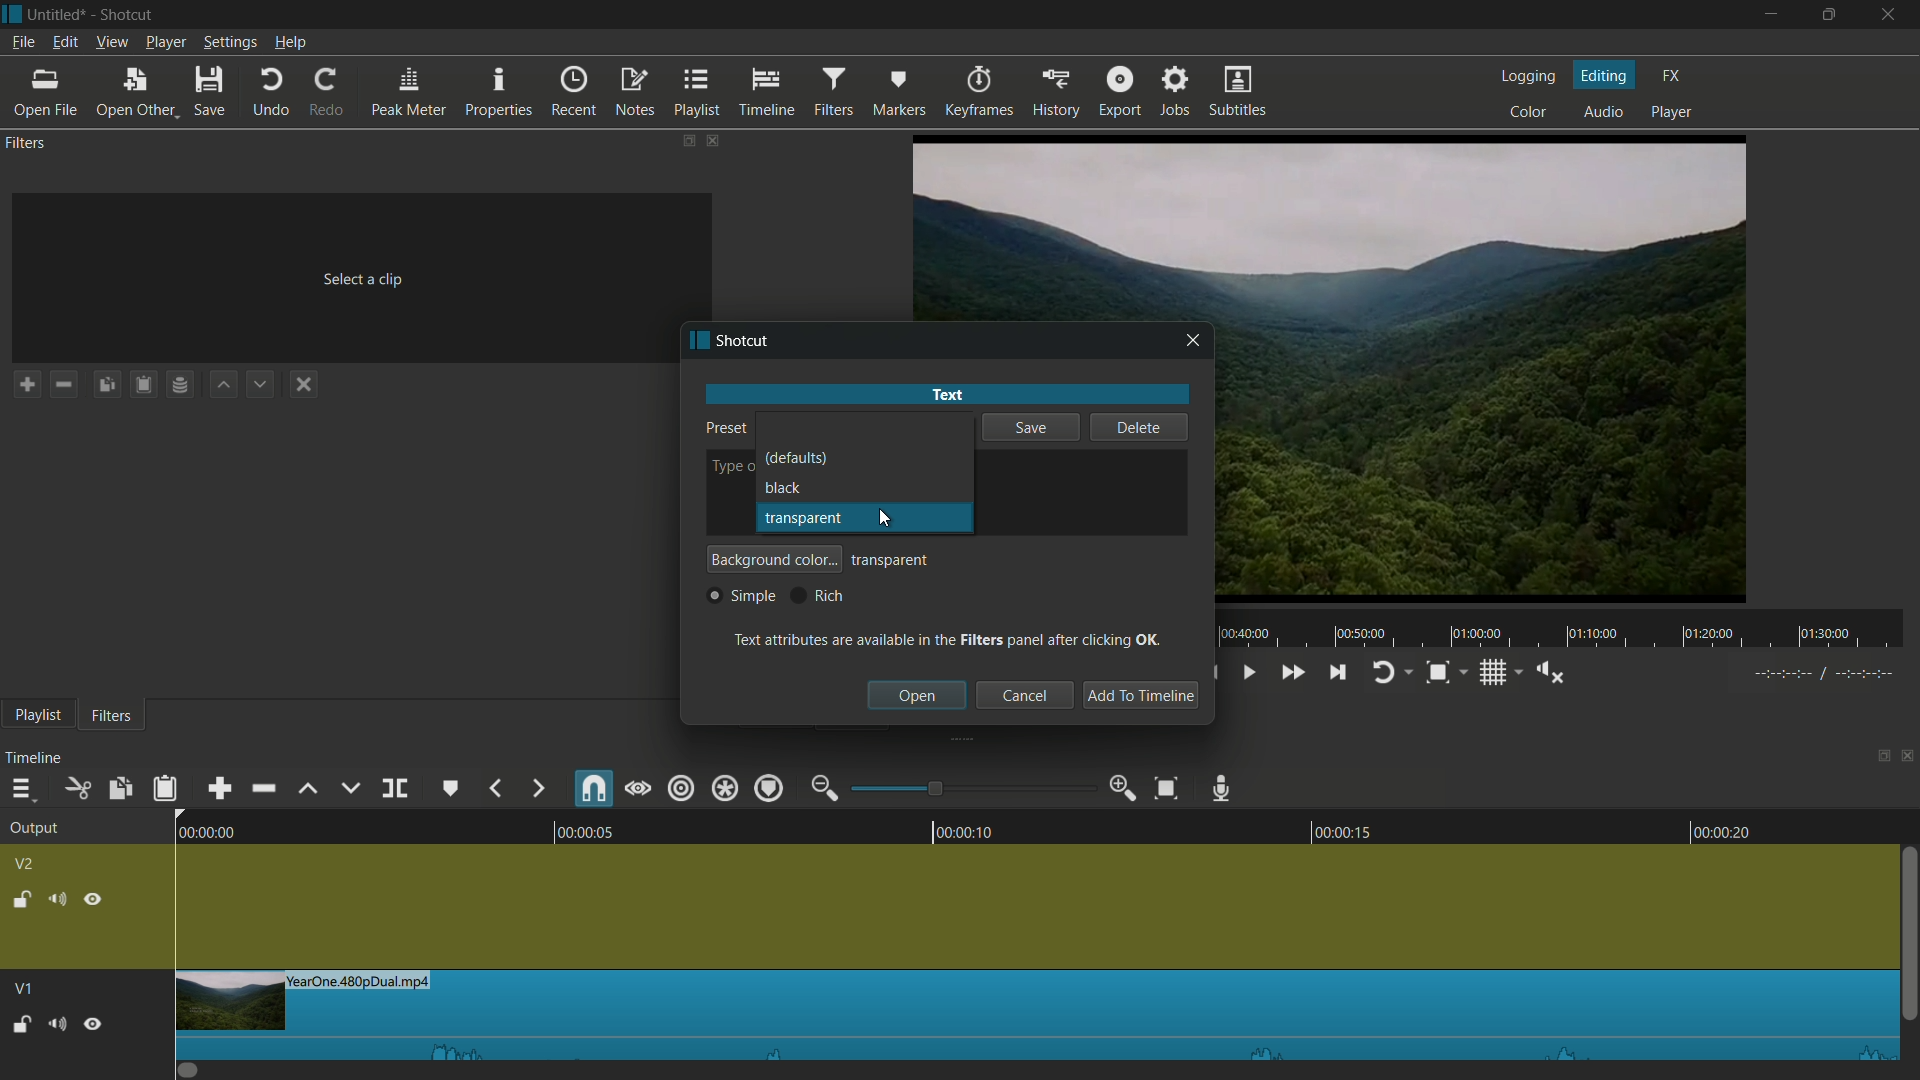  Describe the element at coordinates (28, 144) in the screenshot. I see `filters` at that location.